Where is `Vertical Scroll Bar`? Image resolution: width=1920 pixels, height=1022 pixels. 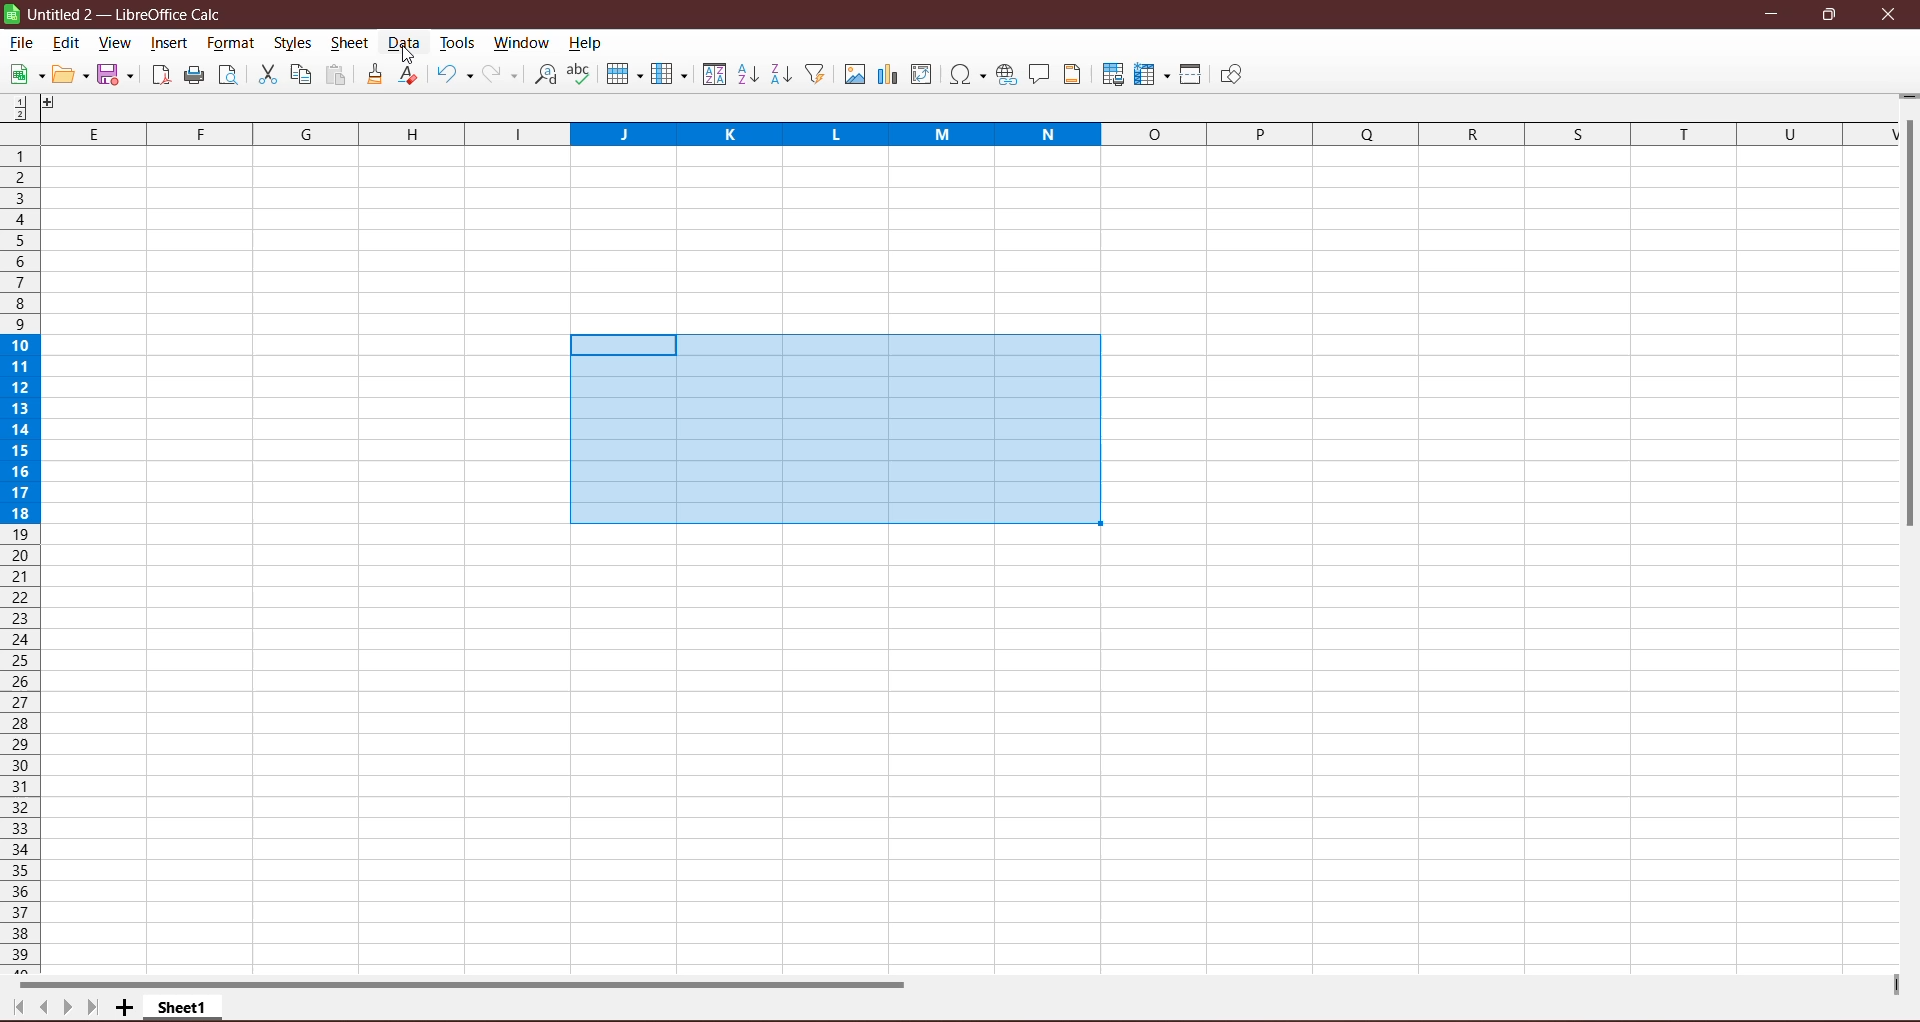 Vertical Scroll Bar is located at coordinates (1908, 327).